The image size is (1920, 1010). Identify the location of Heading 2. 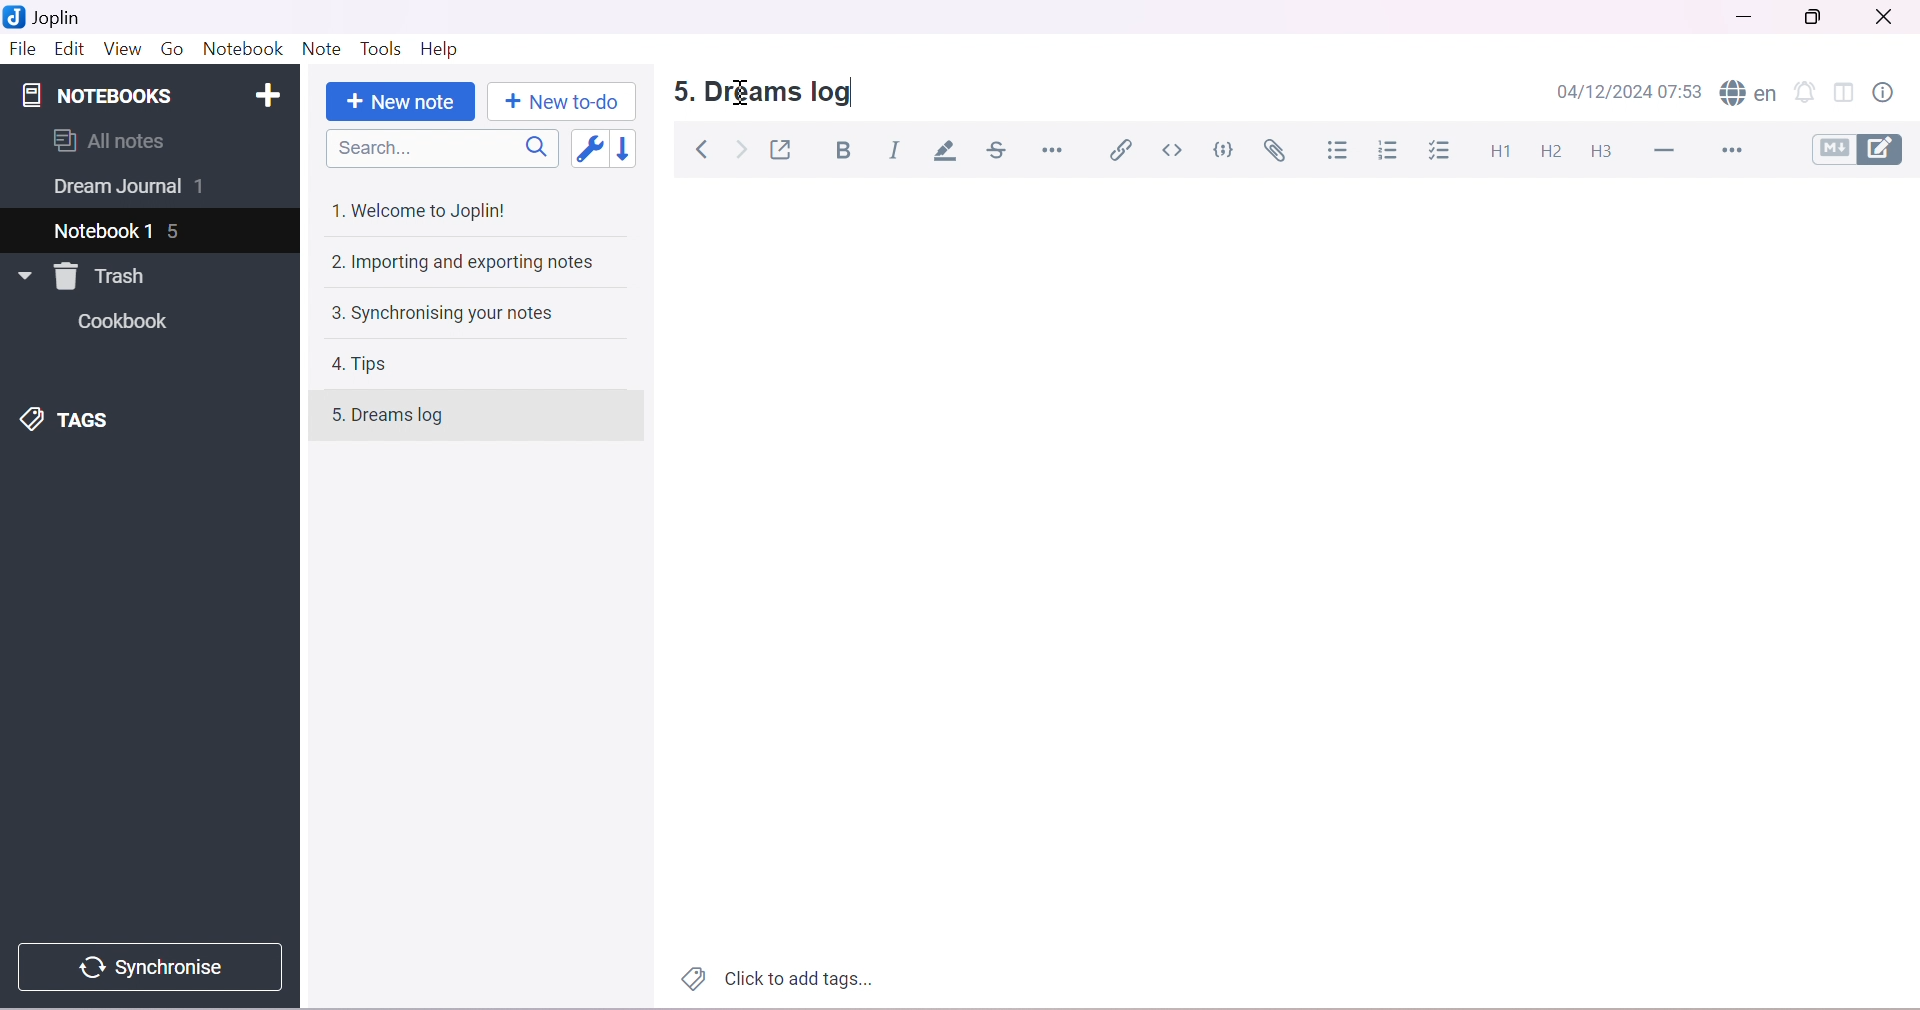
(1552, 152).